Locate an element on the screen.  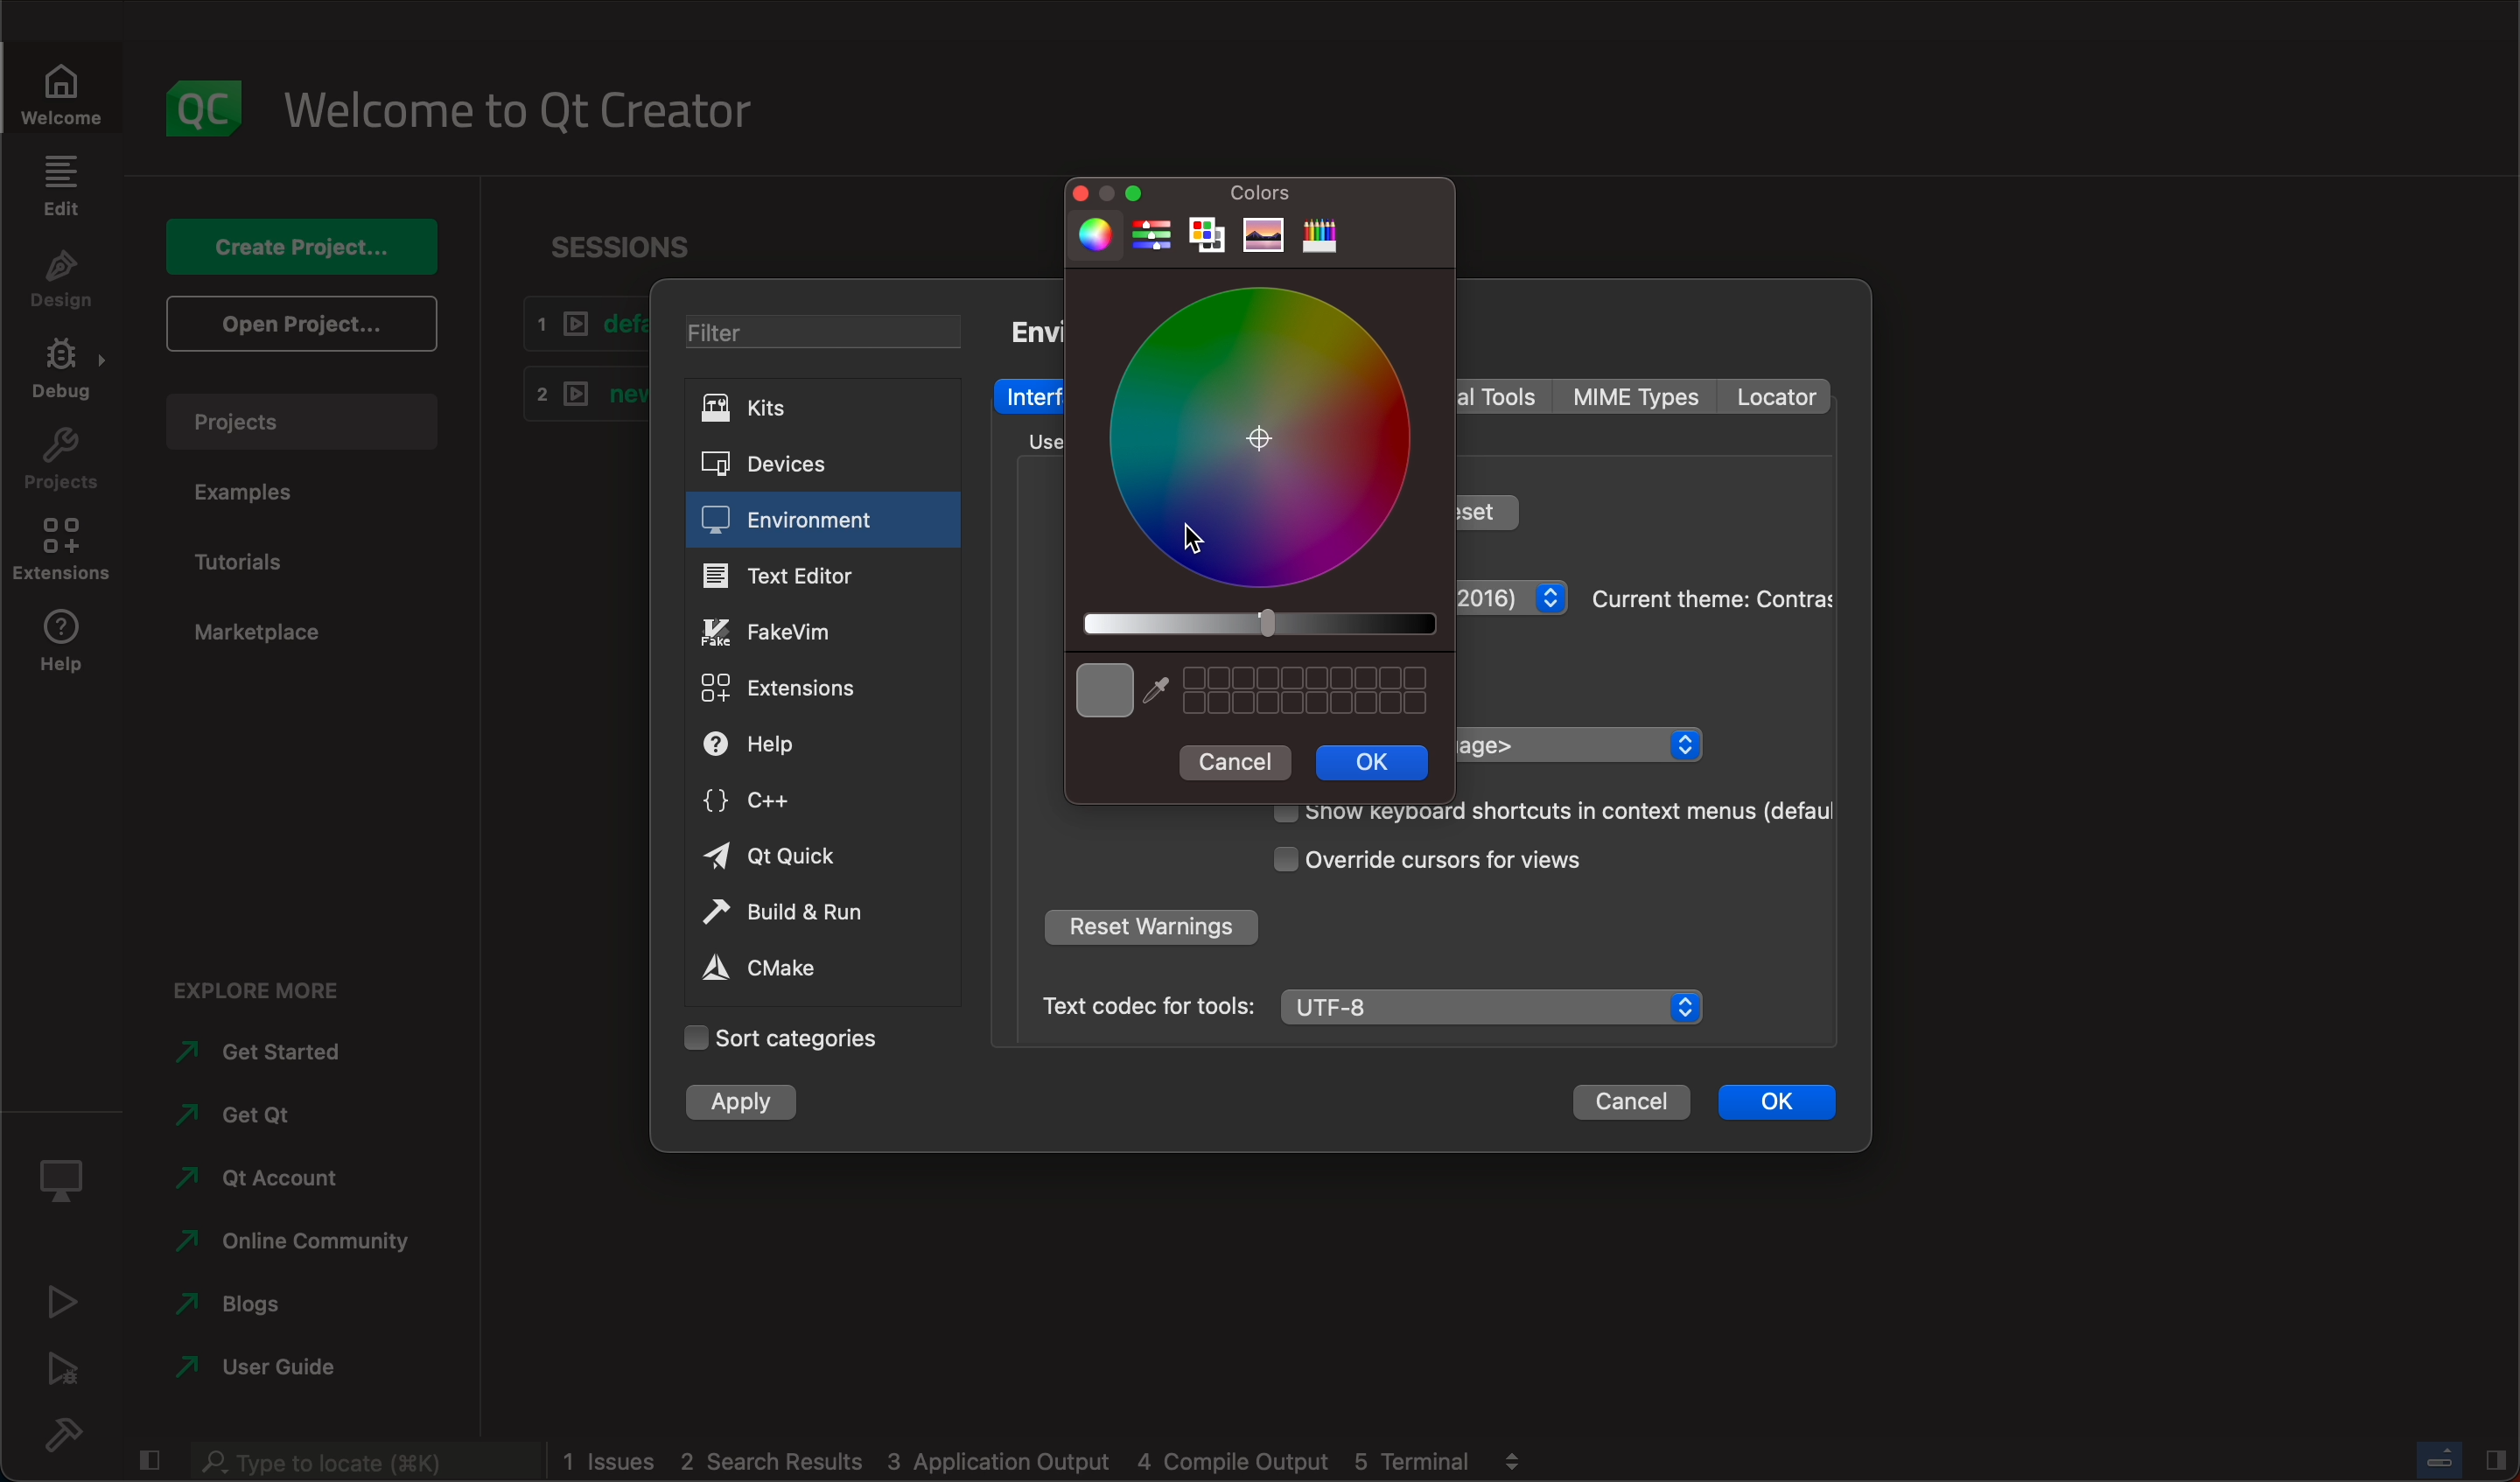
apply is located at coordinates (750, 1101).